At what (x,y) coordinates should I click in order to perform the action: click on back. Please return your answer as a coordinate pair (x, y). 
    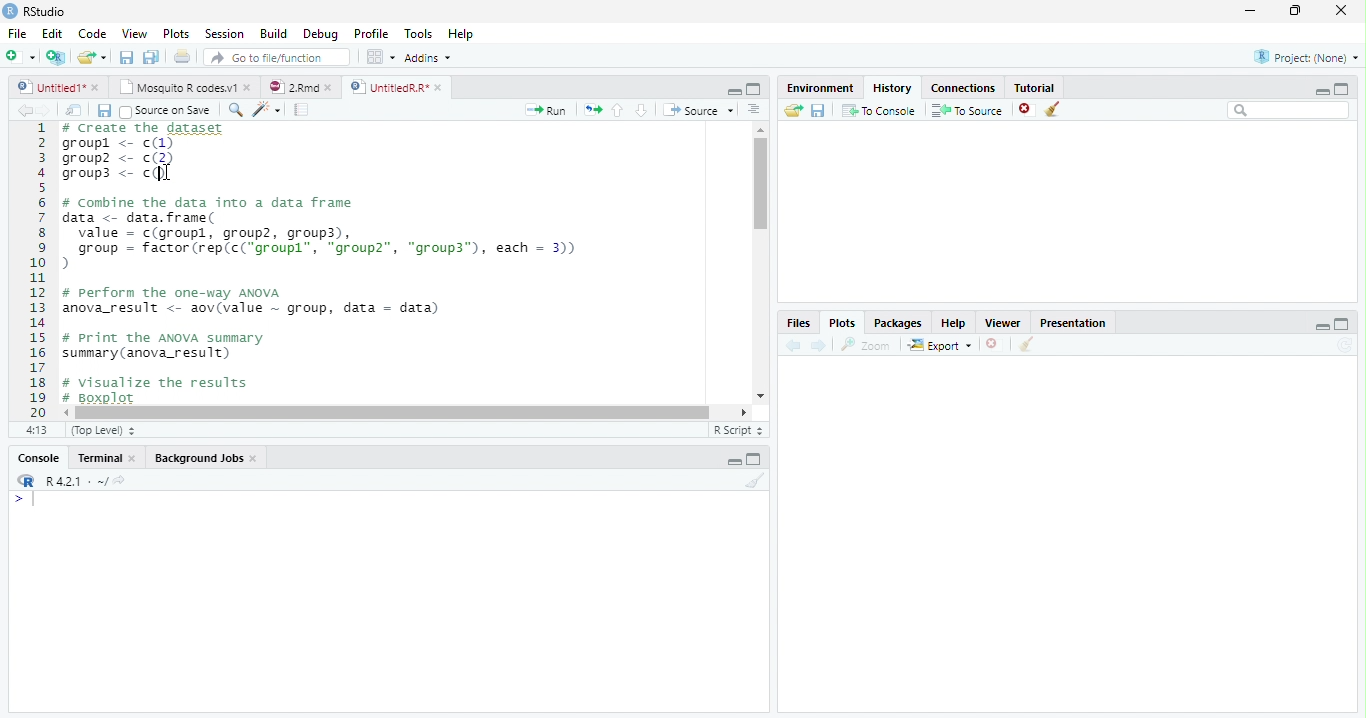
    Looking at the image, I should click on (797, 343).